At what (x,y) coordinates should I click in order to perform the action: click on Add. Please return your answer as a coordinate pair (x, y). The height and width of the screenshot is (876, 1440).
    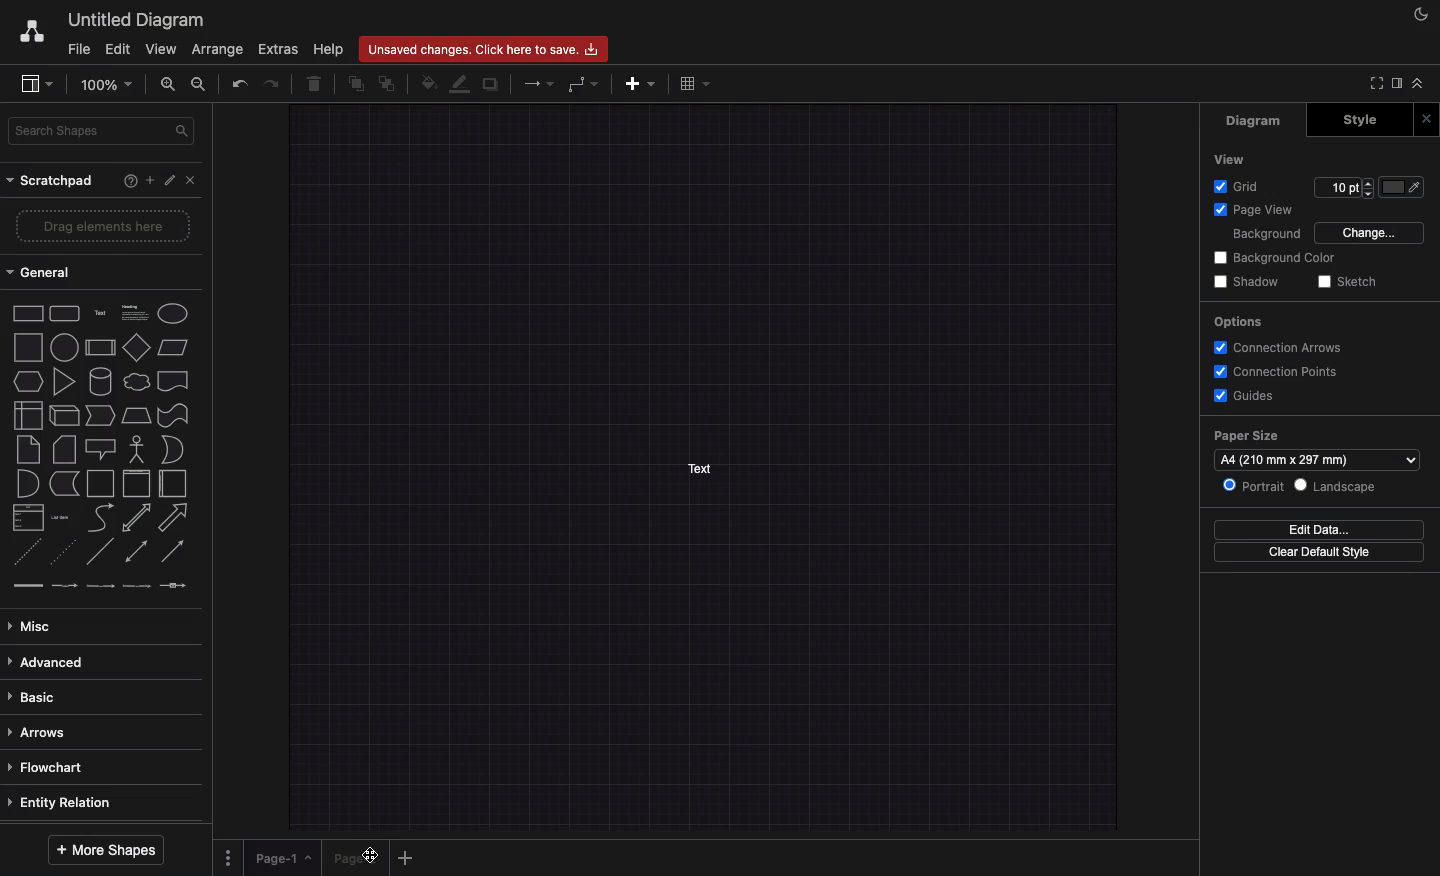
    Looking at the image, I should click on (641, 84).